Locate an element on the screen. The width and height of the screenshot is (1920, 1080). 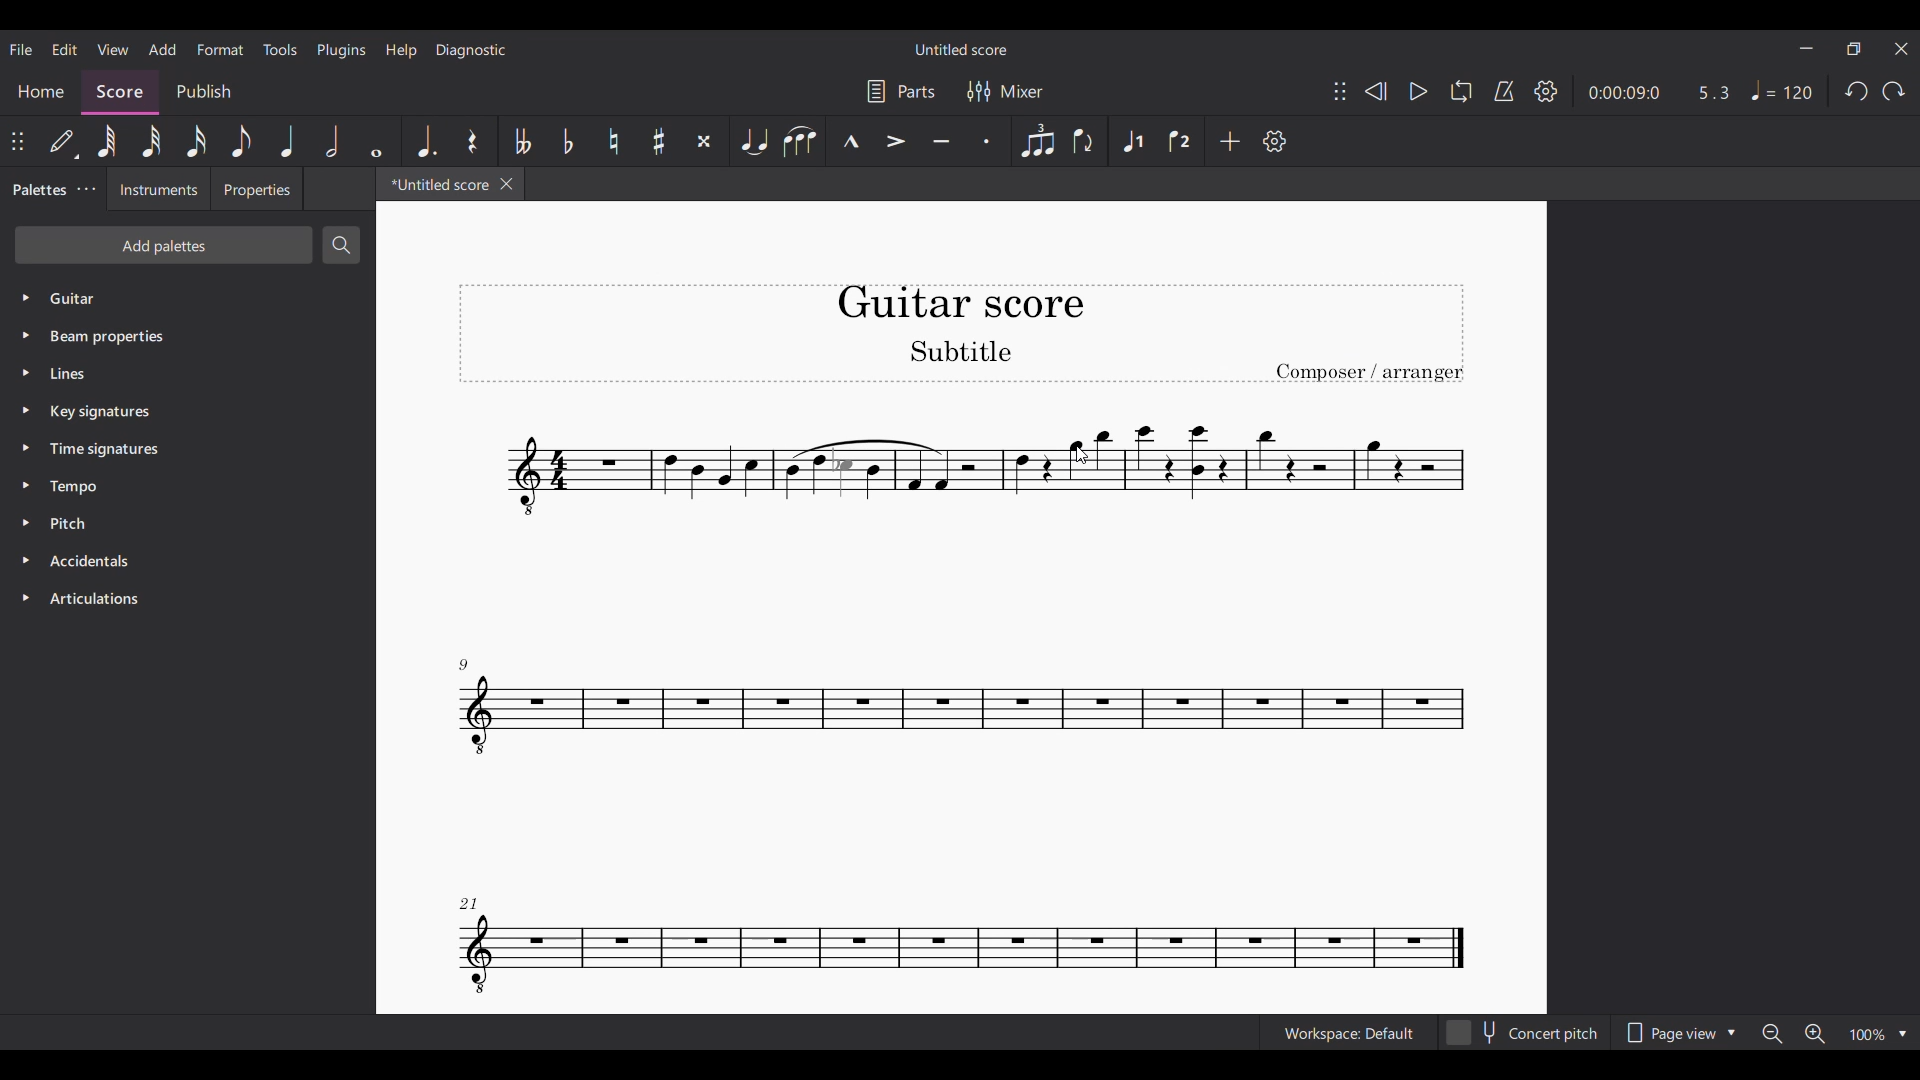
16th note is located at coordinates (196, 141).